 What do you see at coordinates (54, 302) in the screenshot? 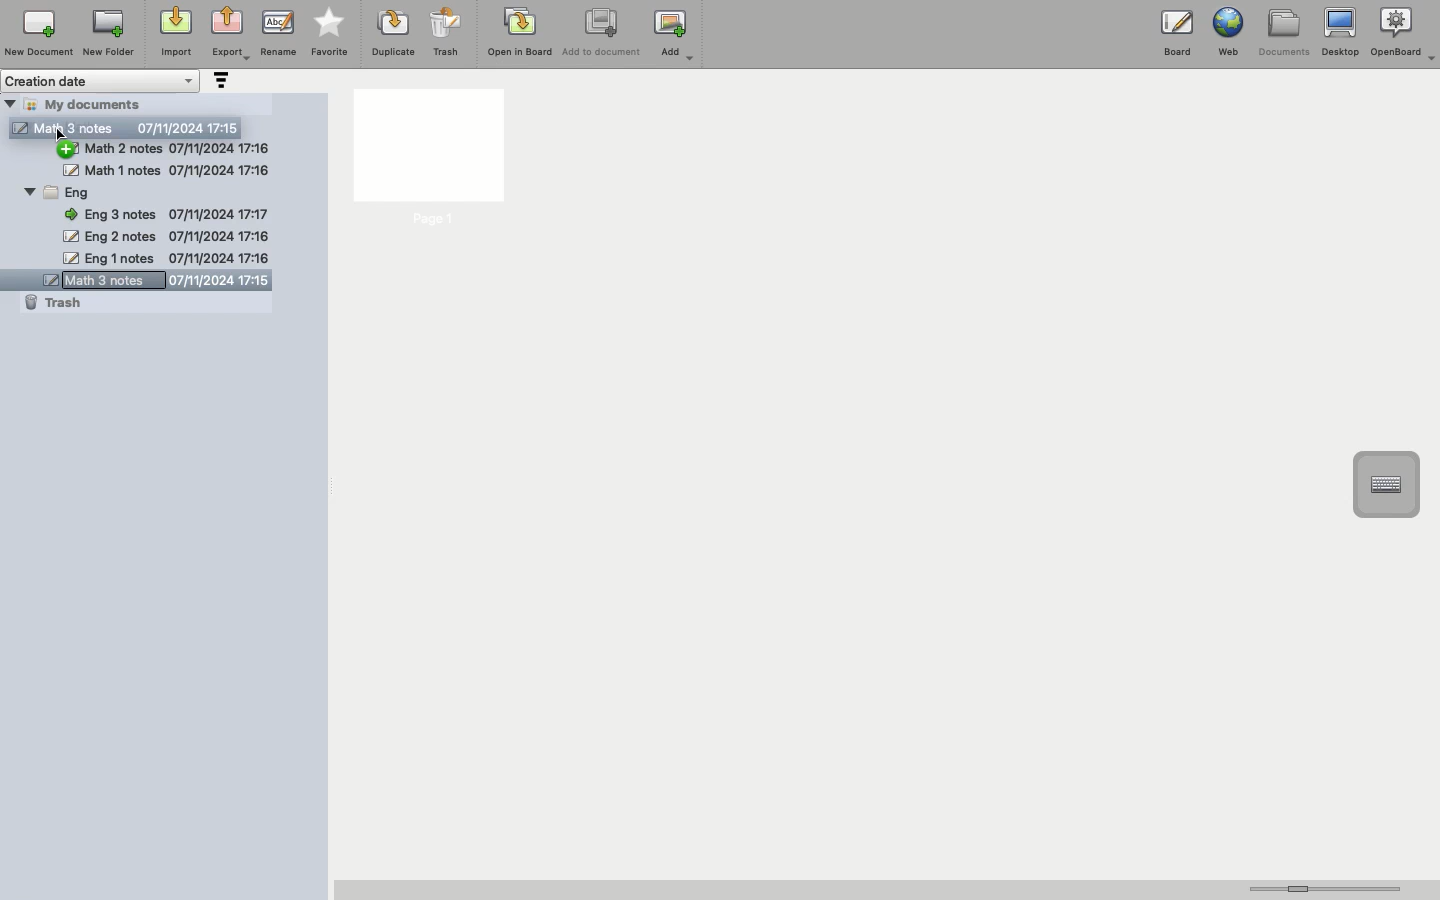
I see `Trash` at bounding box center [54, 302].